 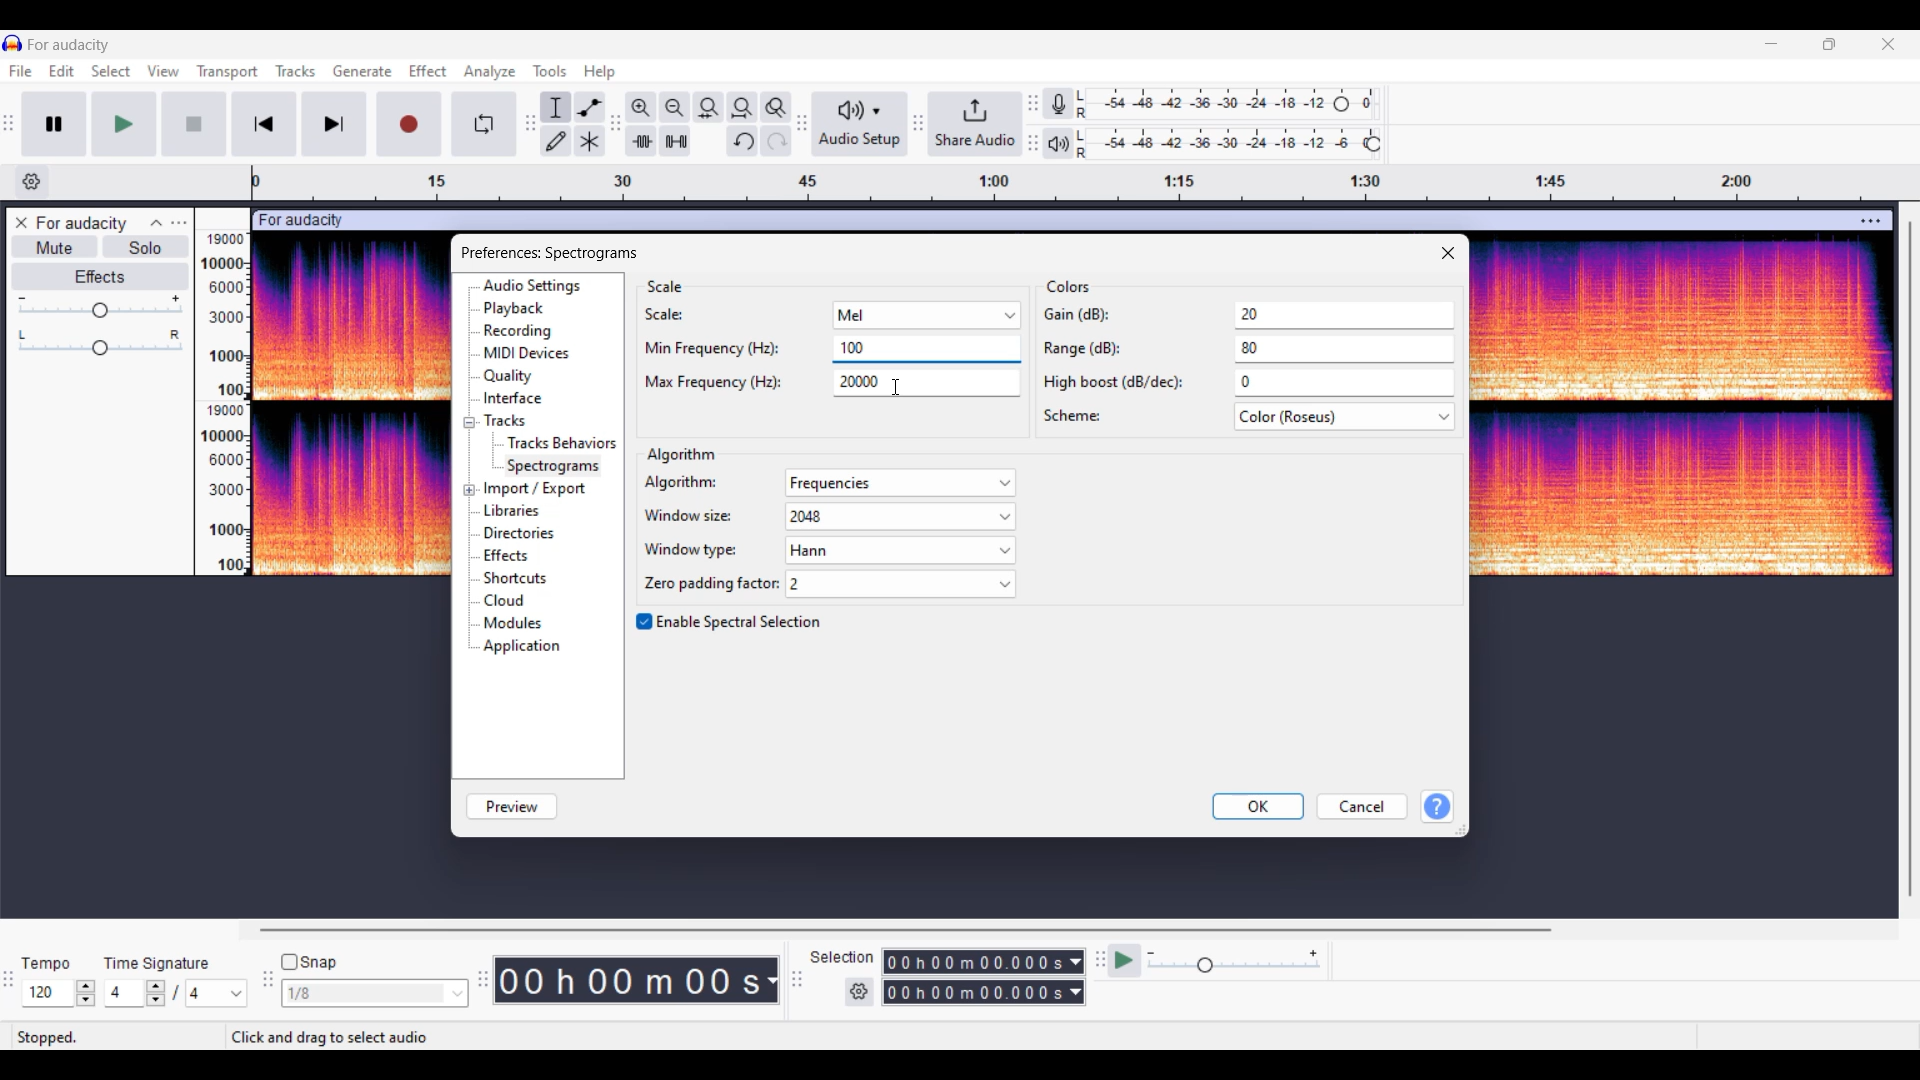 I want to click on Multi tool, so click(x=590, y=141).